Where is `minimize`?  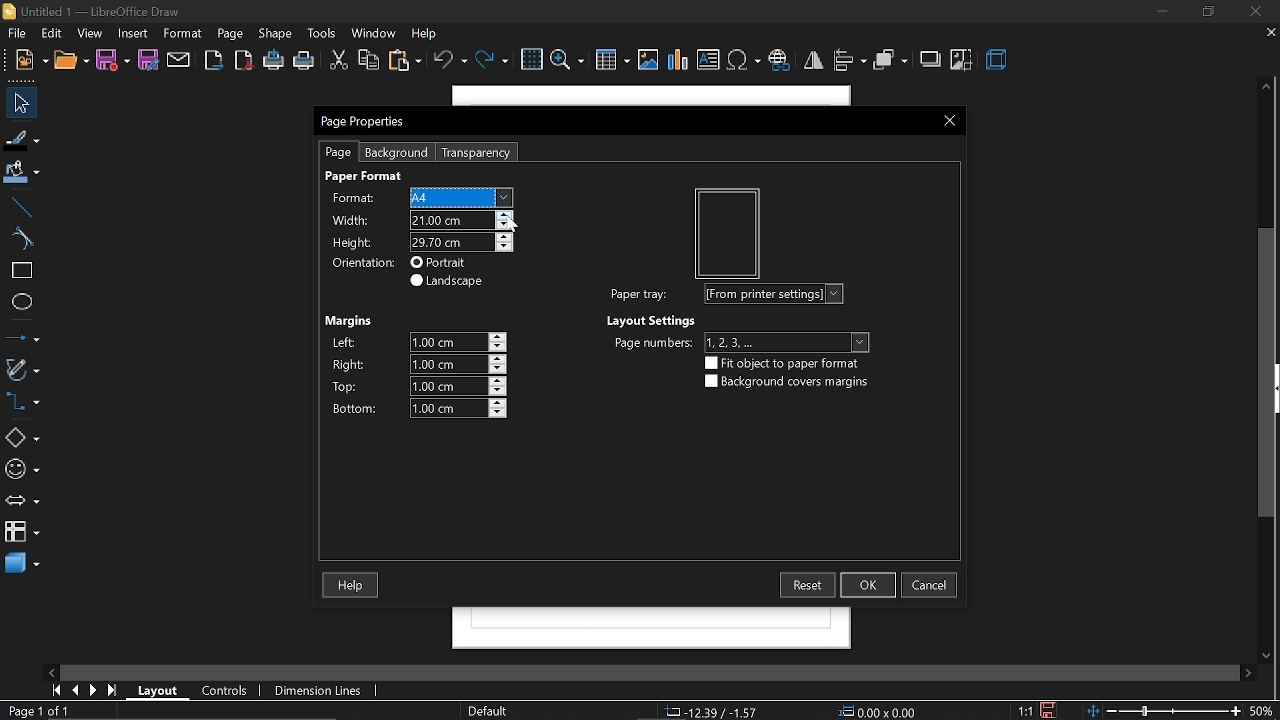
minimize is located at coordinates (1161, 12).